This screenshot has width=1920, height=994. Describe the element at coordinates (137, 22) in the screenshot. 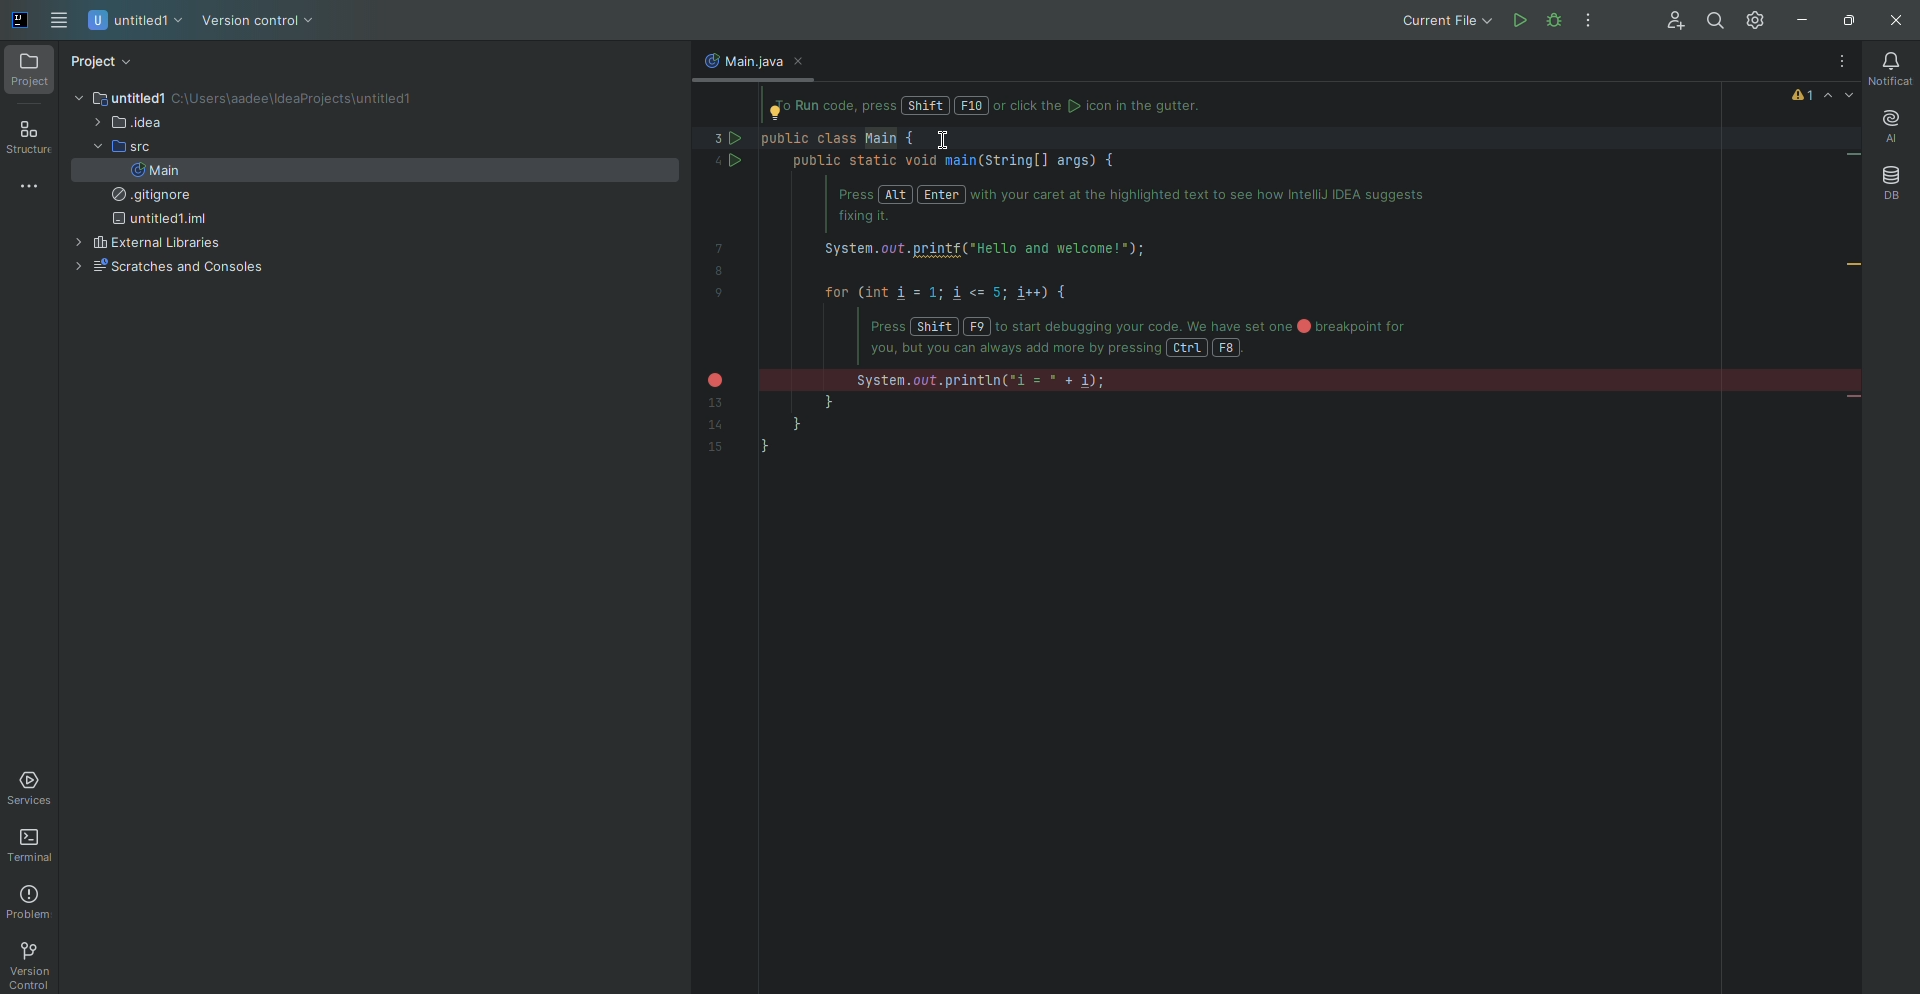

I see `Untitled 1` at that location.